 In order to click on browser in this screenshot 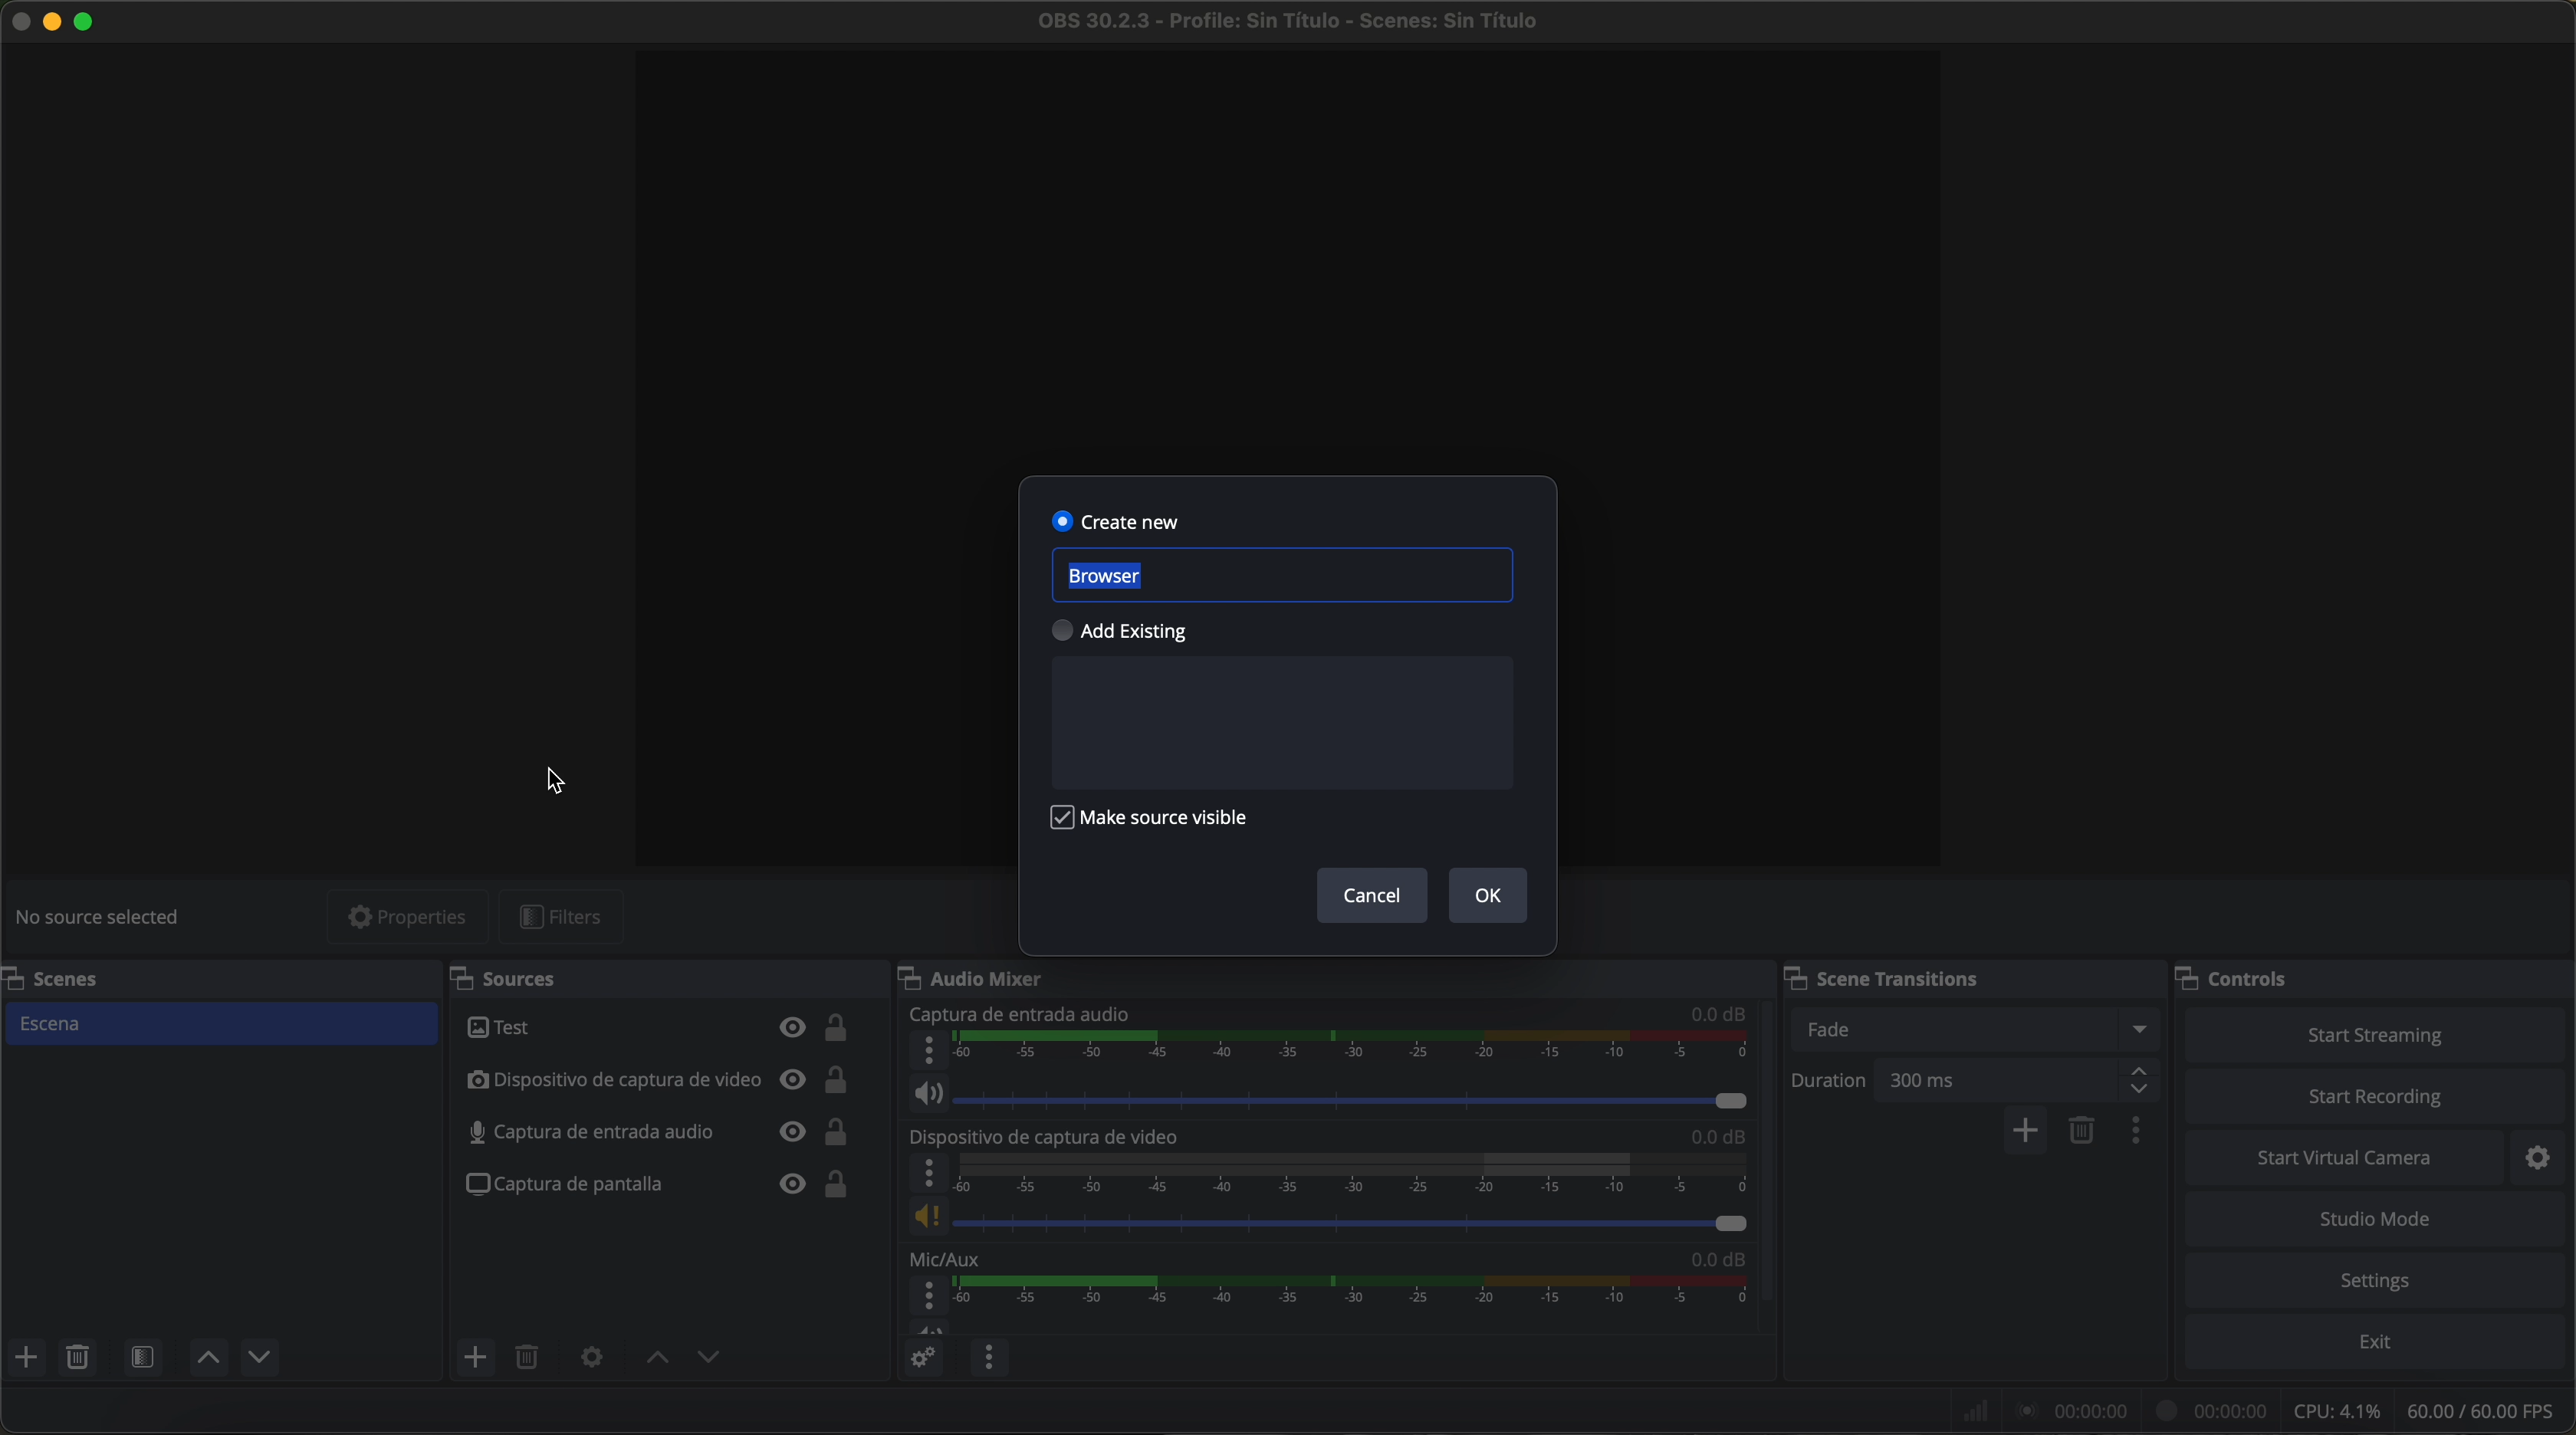, I will do `click(1280, 575)`.